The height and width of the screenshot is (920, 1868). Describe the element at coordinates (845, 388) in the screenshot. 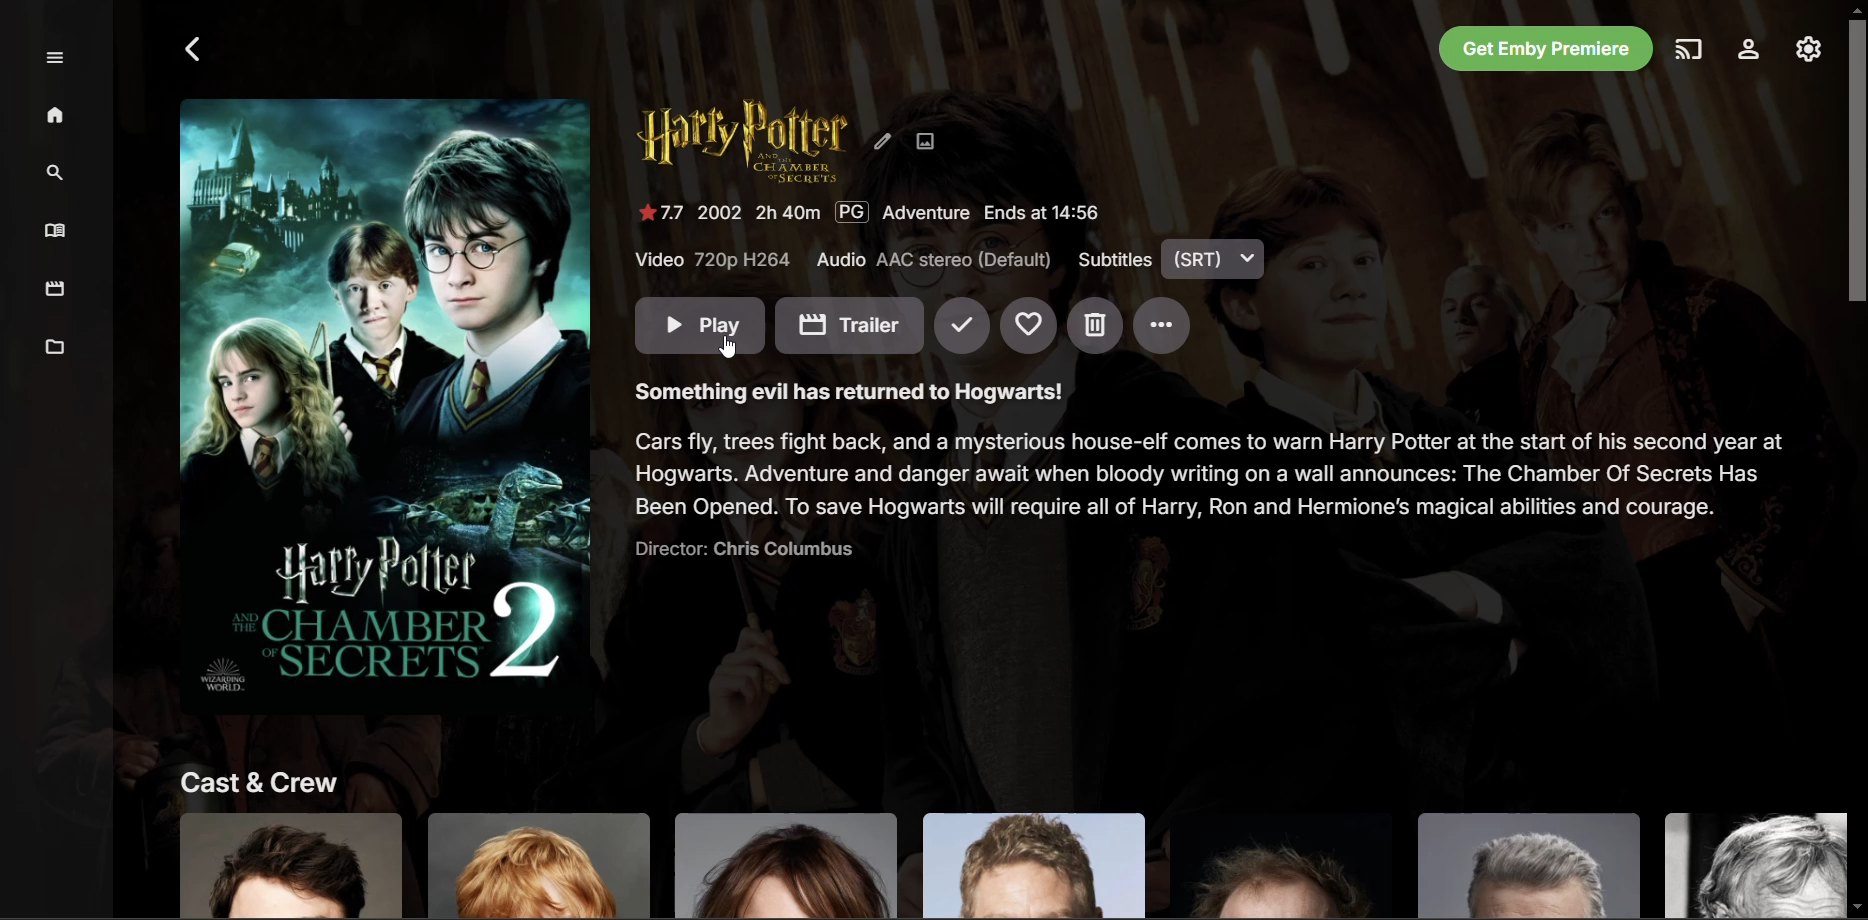

I see `Movie Synopsis` at that location.